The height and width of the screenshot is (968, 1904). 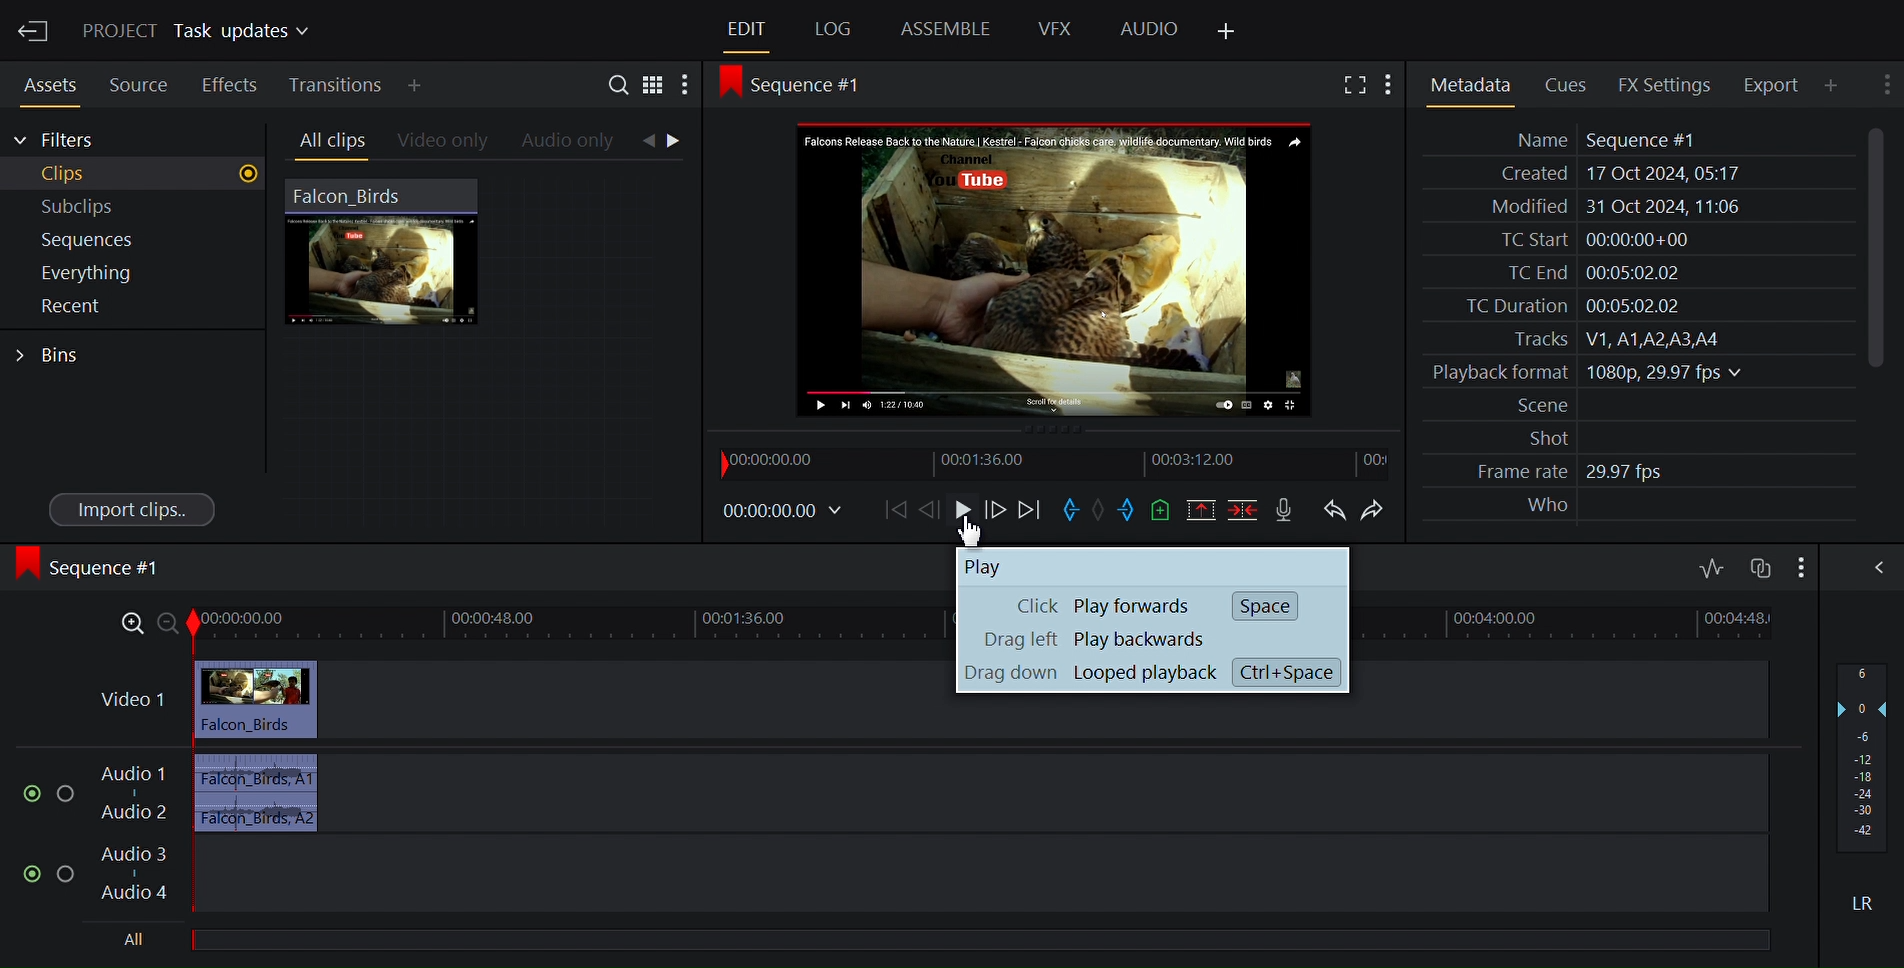 I want to click on All, so click(x=132, y=941).